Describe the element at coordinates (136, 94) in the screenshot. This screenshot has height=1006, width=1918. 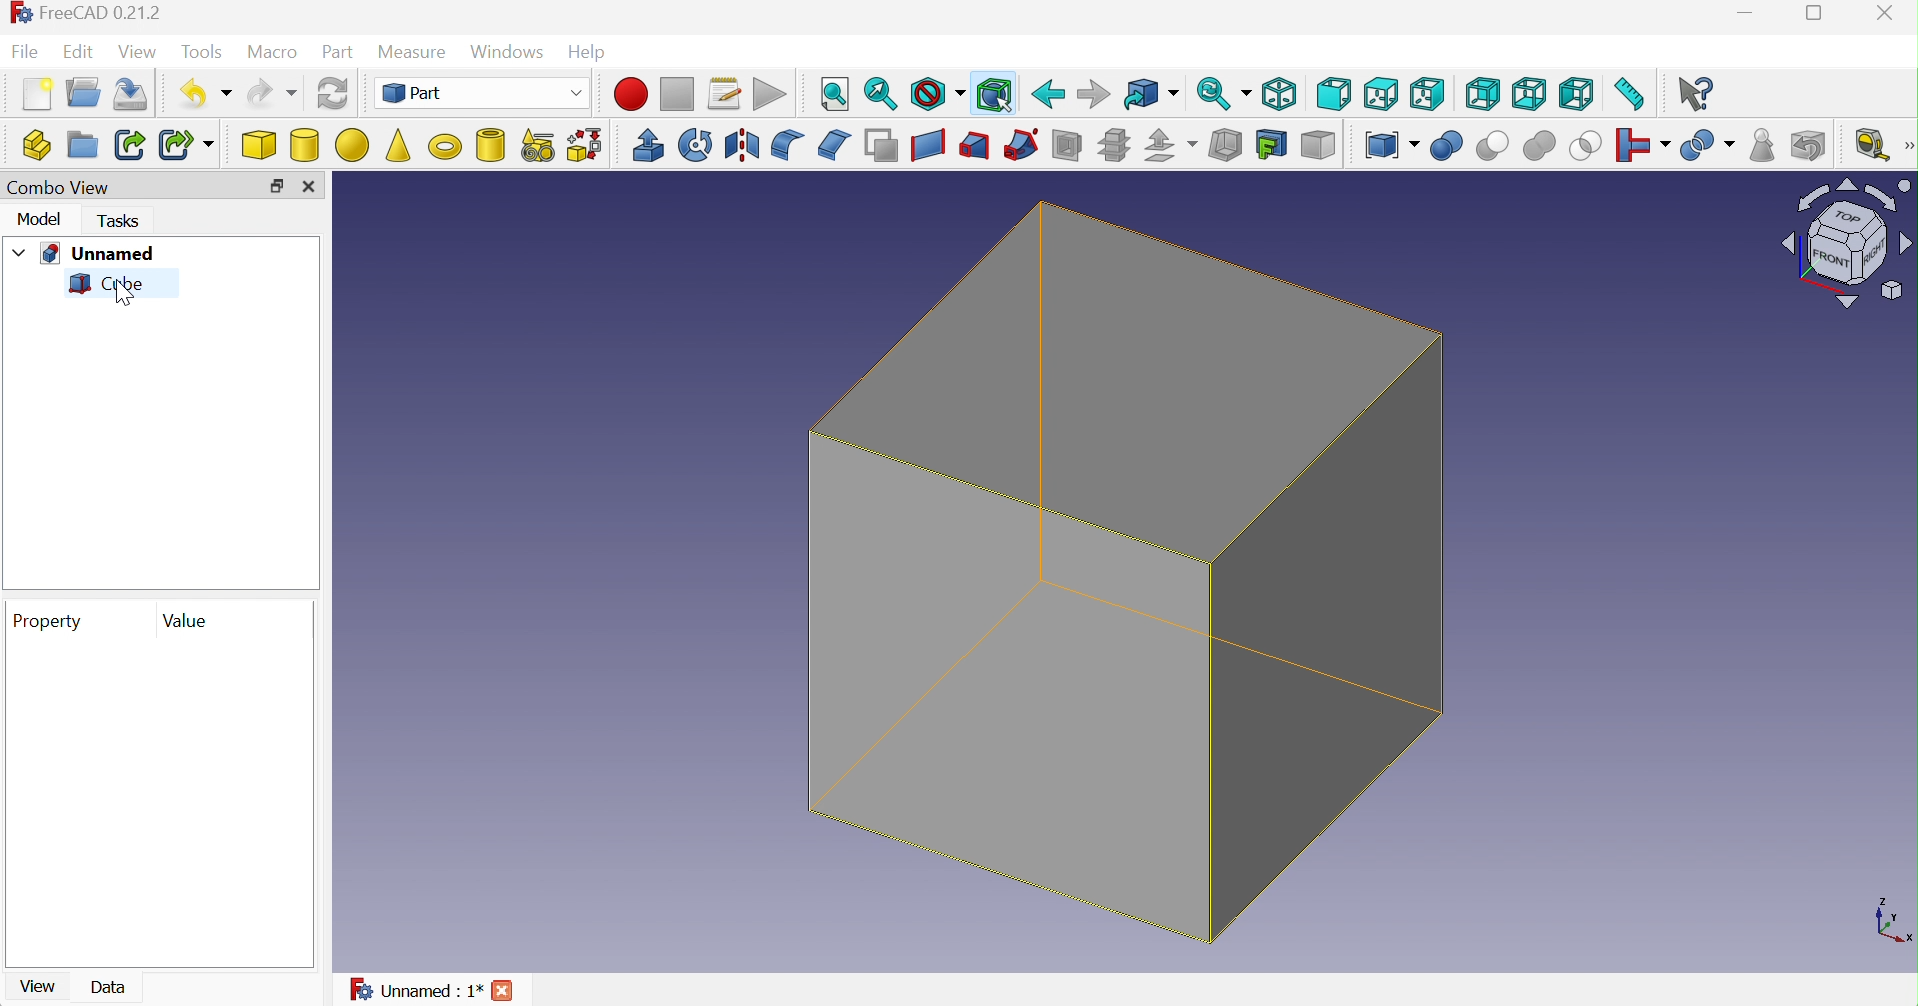
I see `Save` at that location.